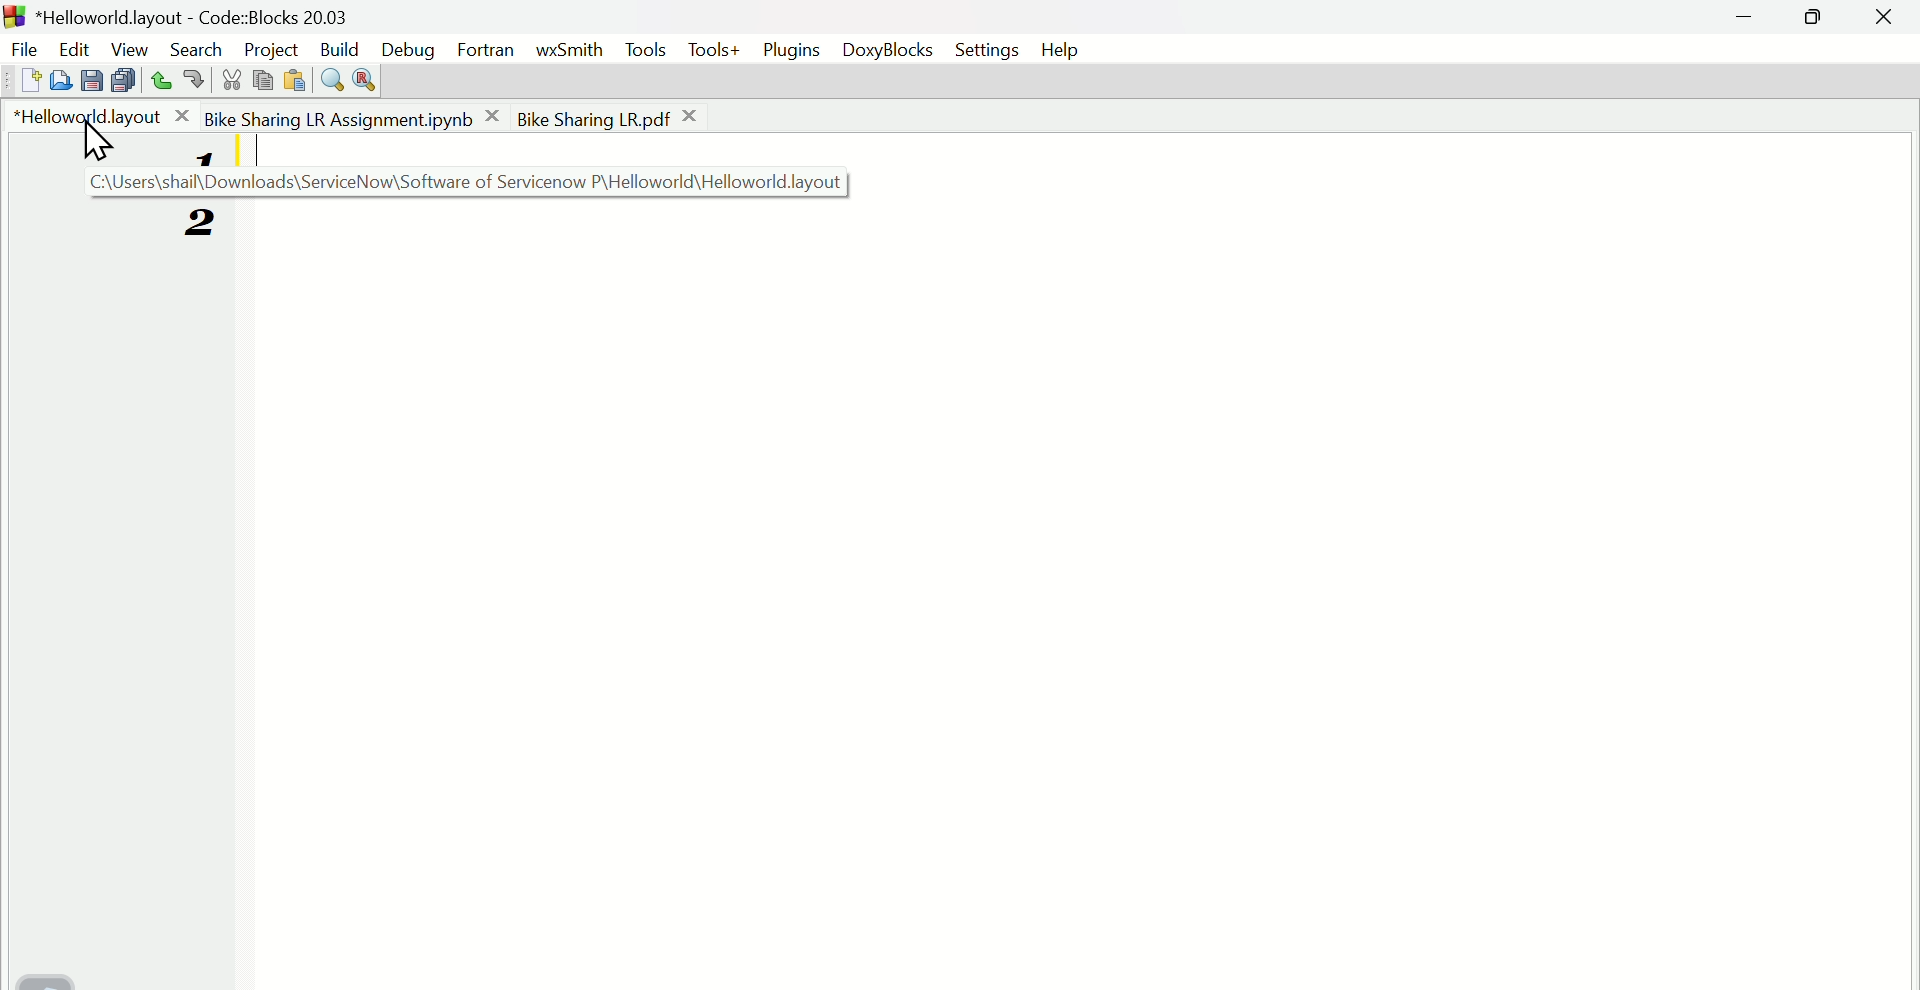 This screenshot has width=1920, height=990. I want to click on Paste, so click(293, 80).